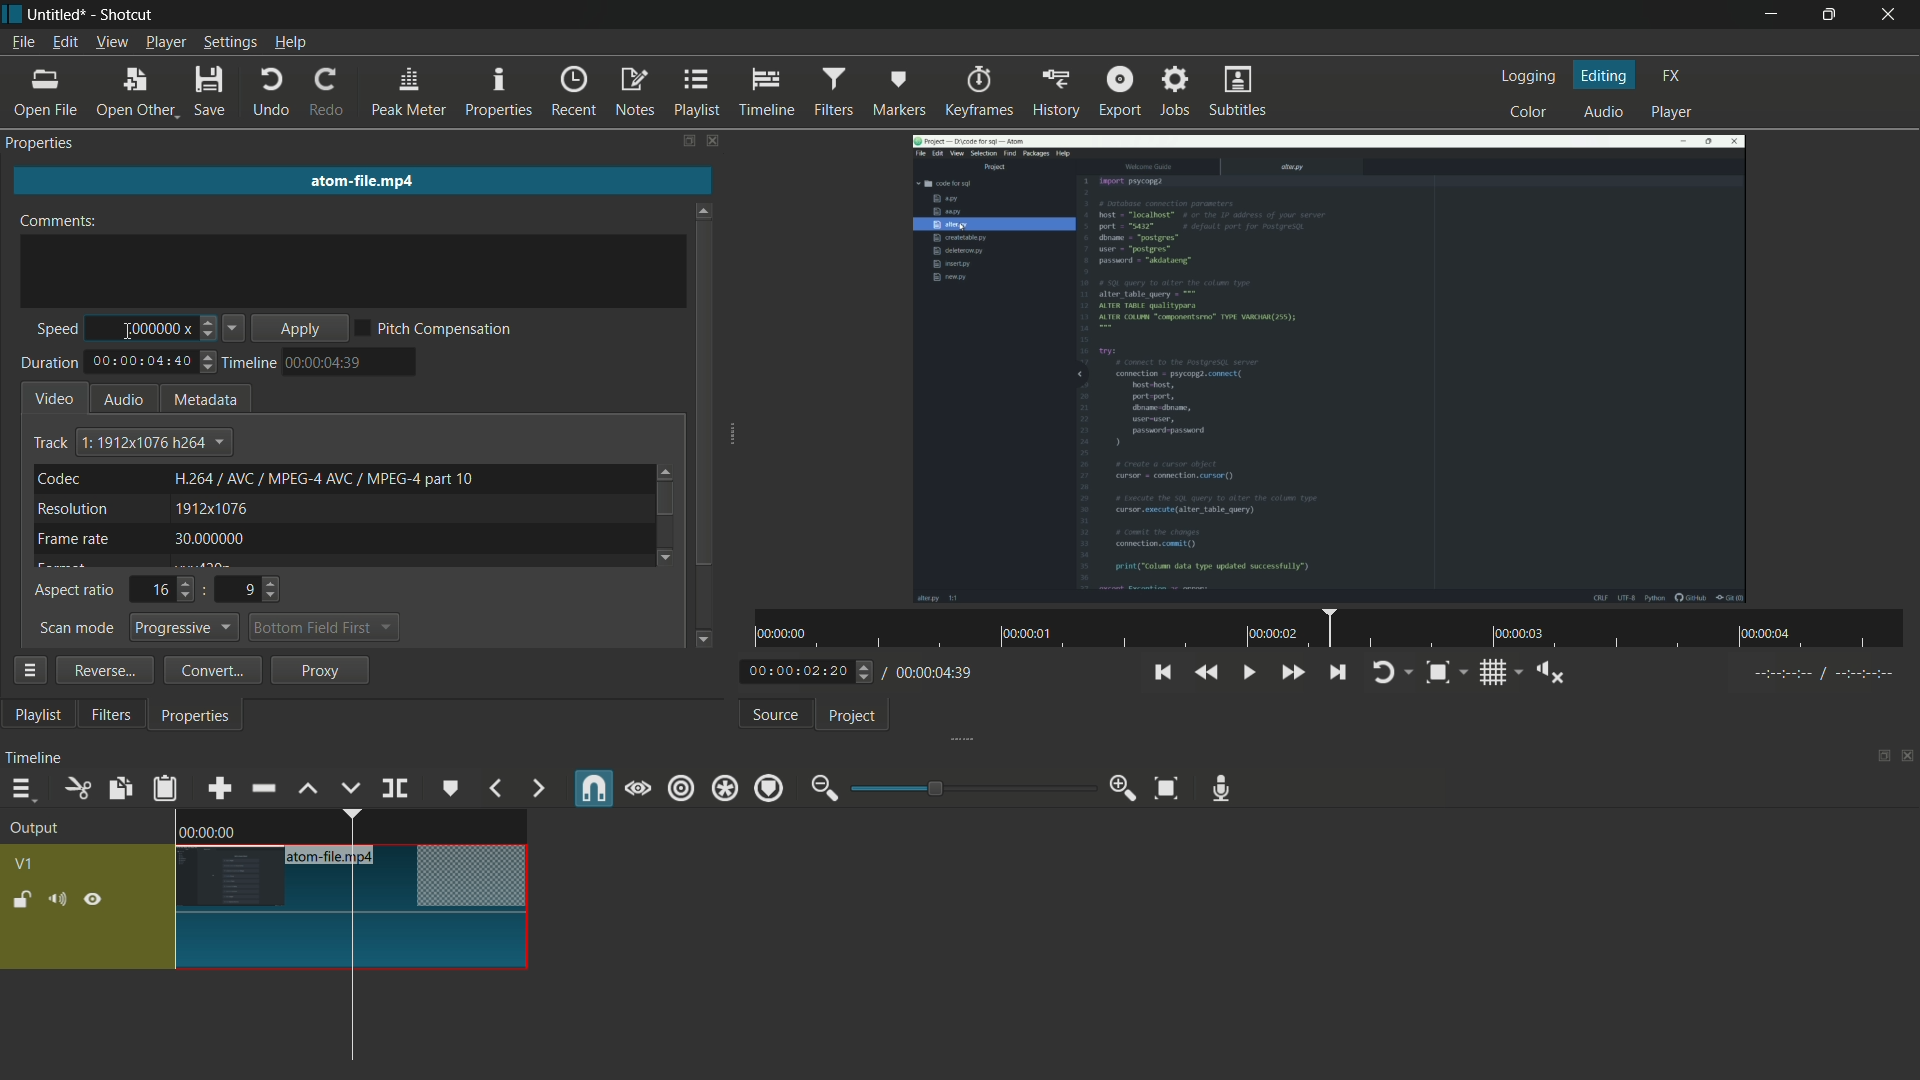 The image size is (1920, 1080). Describe the element at coordinates (311, 790) in the screenshot. I see `lift` at that location.